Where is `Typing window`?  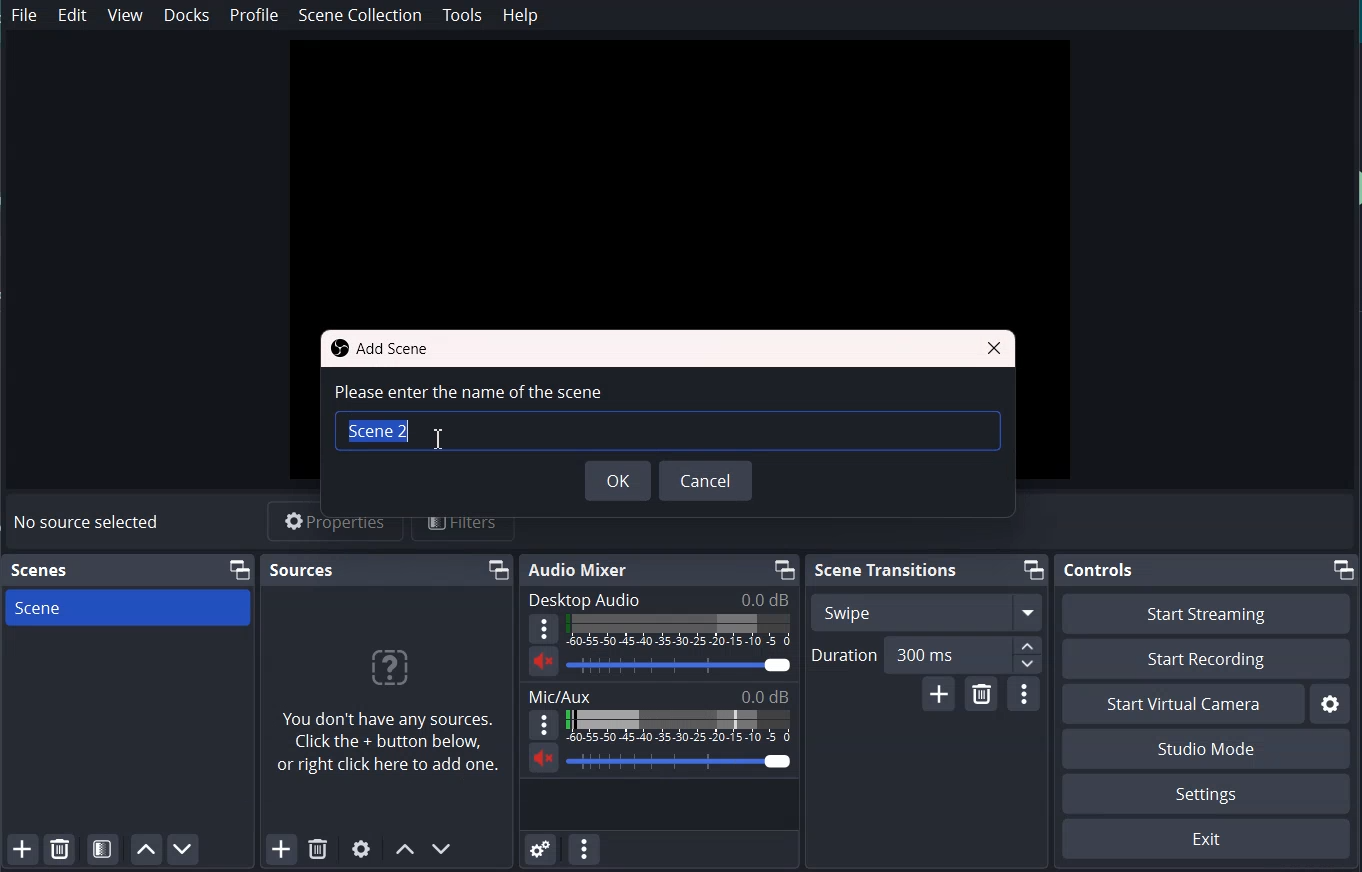
Typing window is located at coordinates (672, 436).